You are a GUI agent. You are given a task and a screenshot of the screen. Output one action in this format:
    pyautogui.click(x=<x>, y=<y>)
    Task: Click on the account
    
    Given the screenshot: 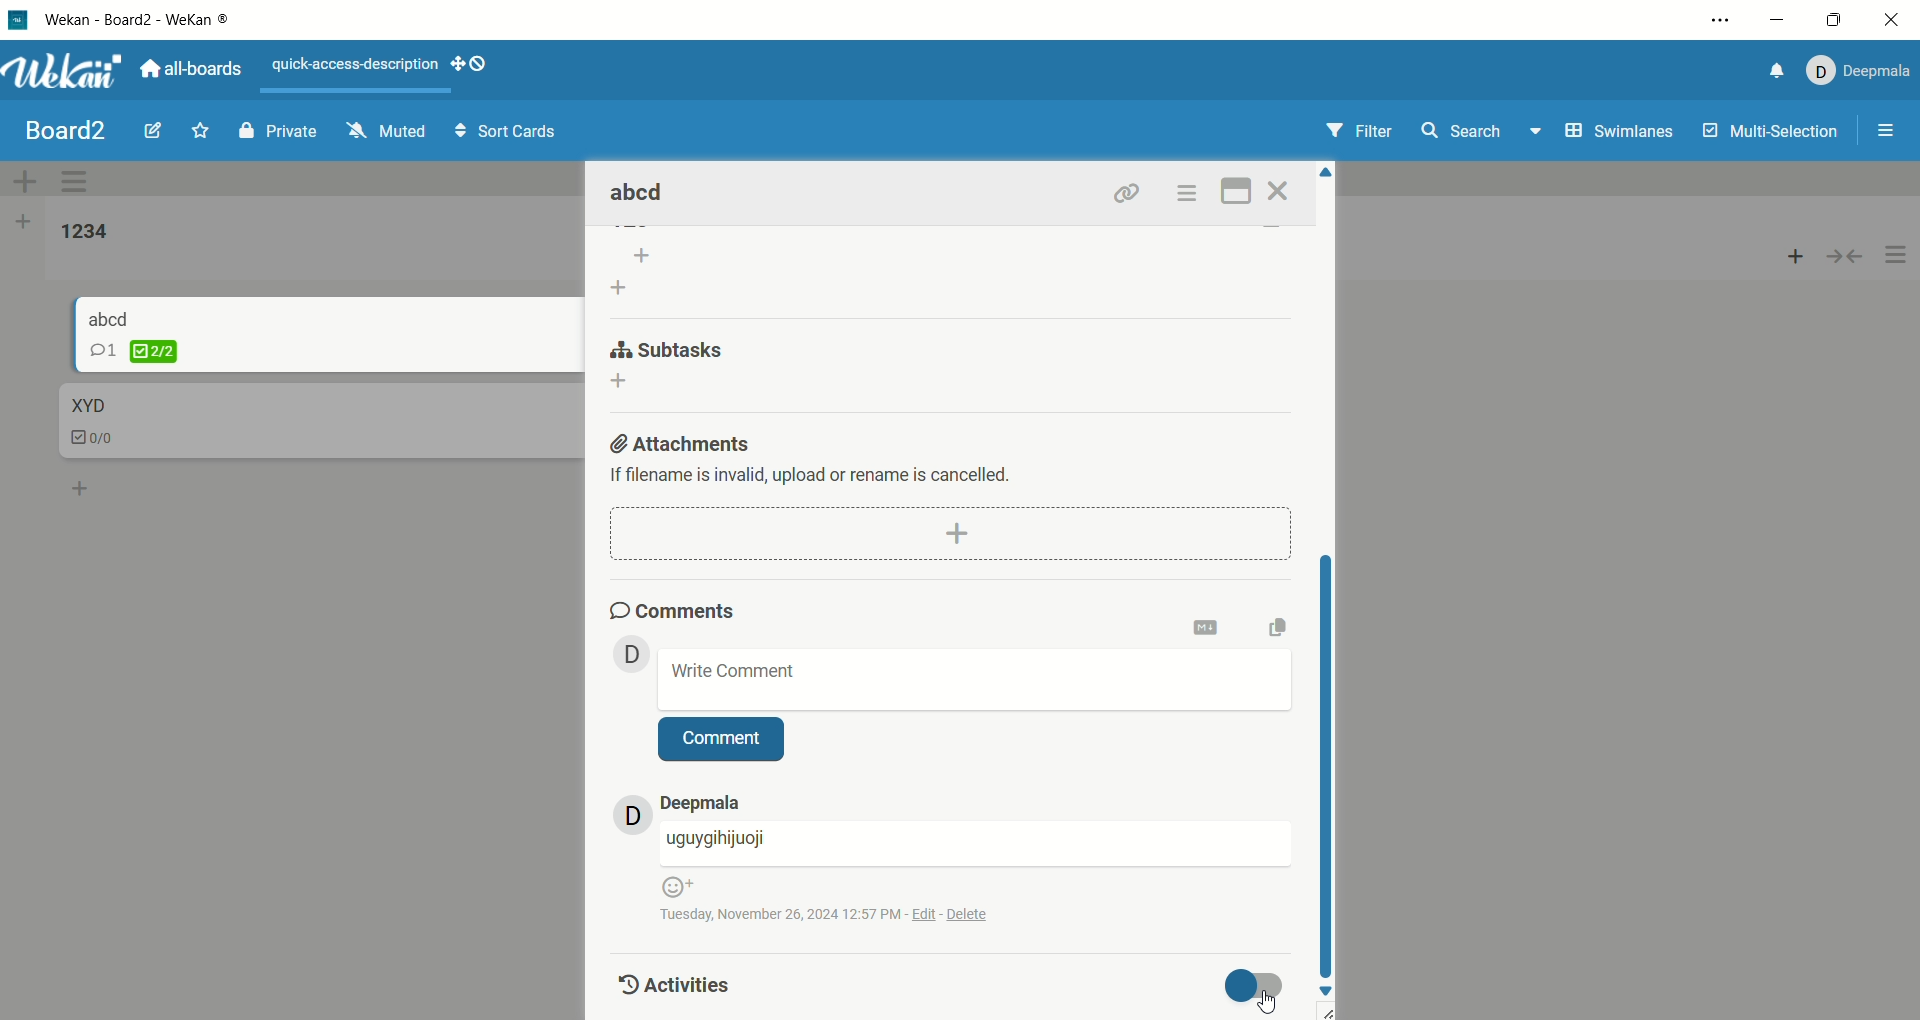 What is the action you would take?
    pyautogui.click(x=701, y=803)
    